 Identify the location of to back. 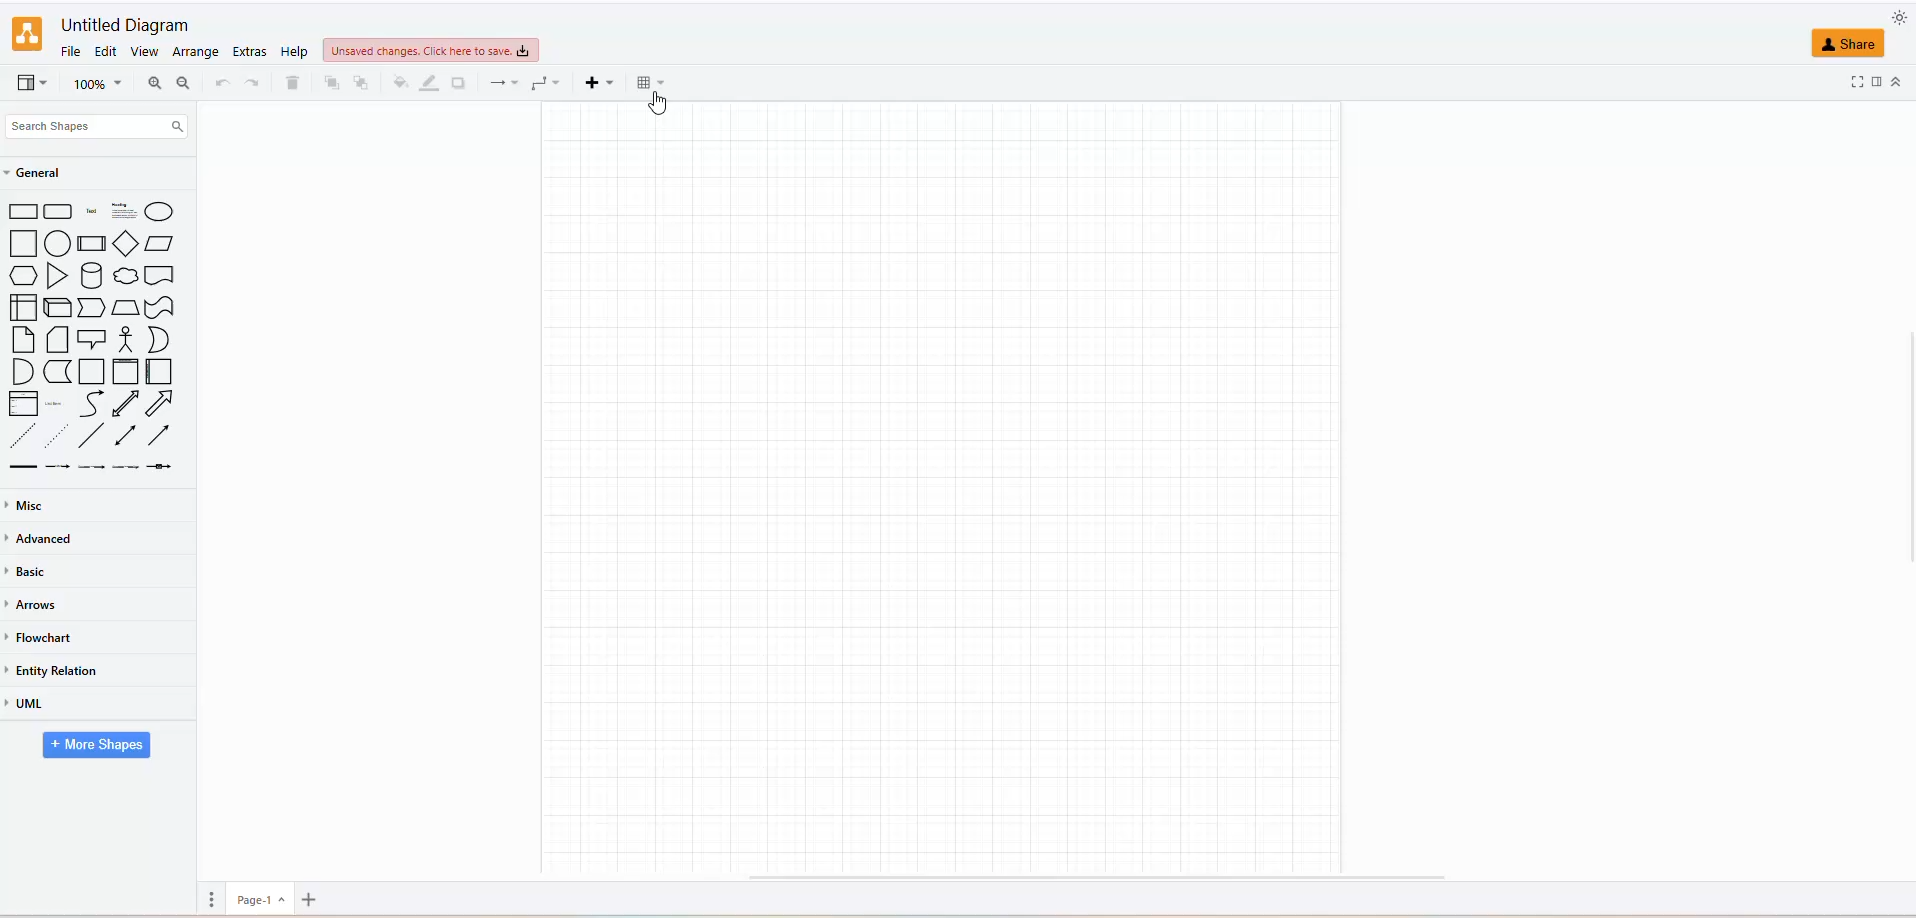
(332, 82).